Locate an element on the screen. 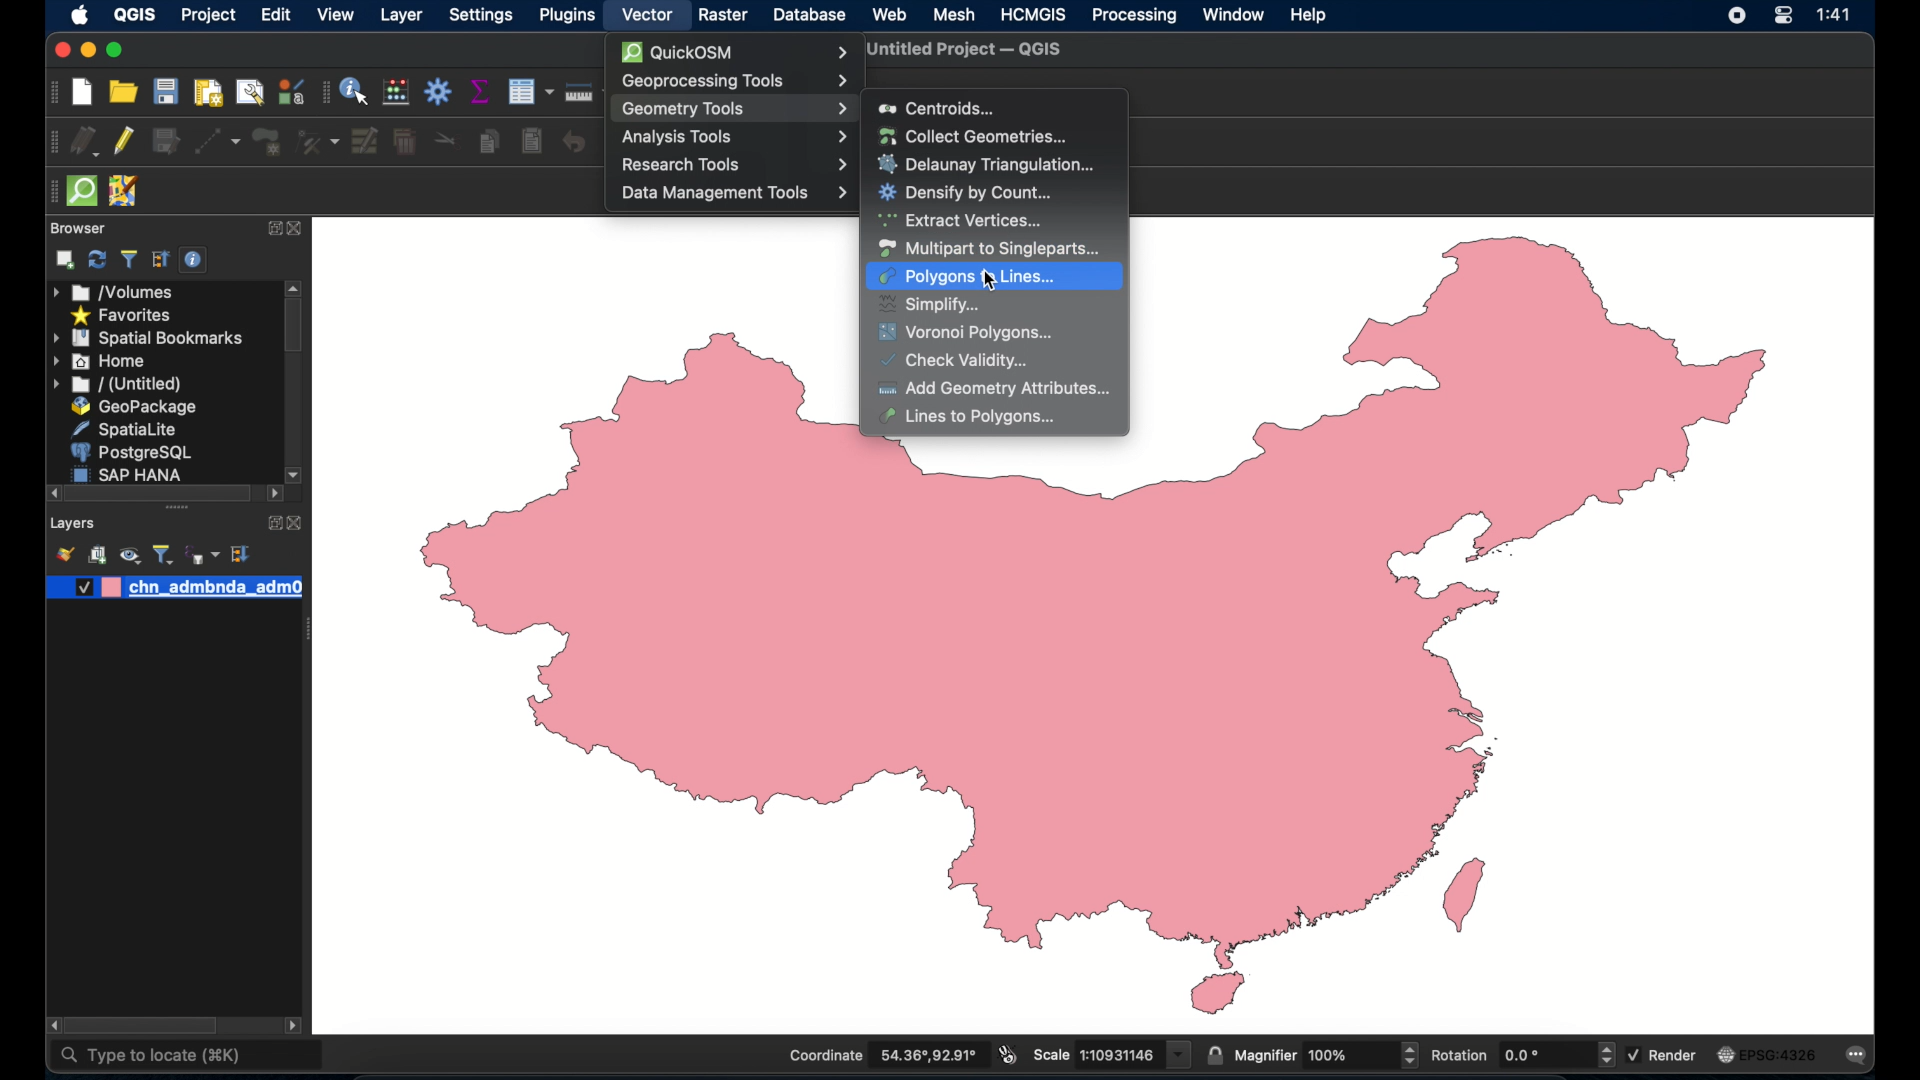 This screenshot has width=1920, height=1080. delete selected is located at coordinates (404, 142).